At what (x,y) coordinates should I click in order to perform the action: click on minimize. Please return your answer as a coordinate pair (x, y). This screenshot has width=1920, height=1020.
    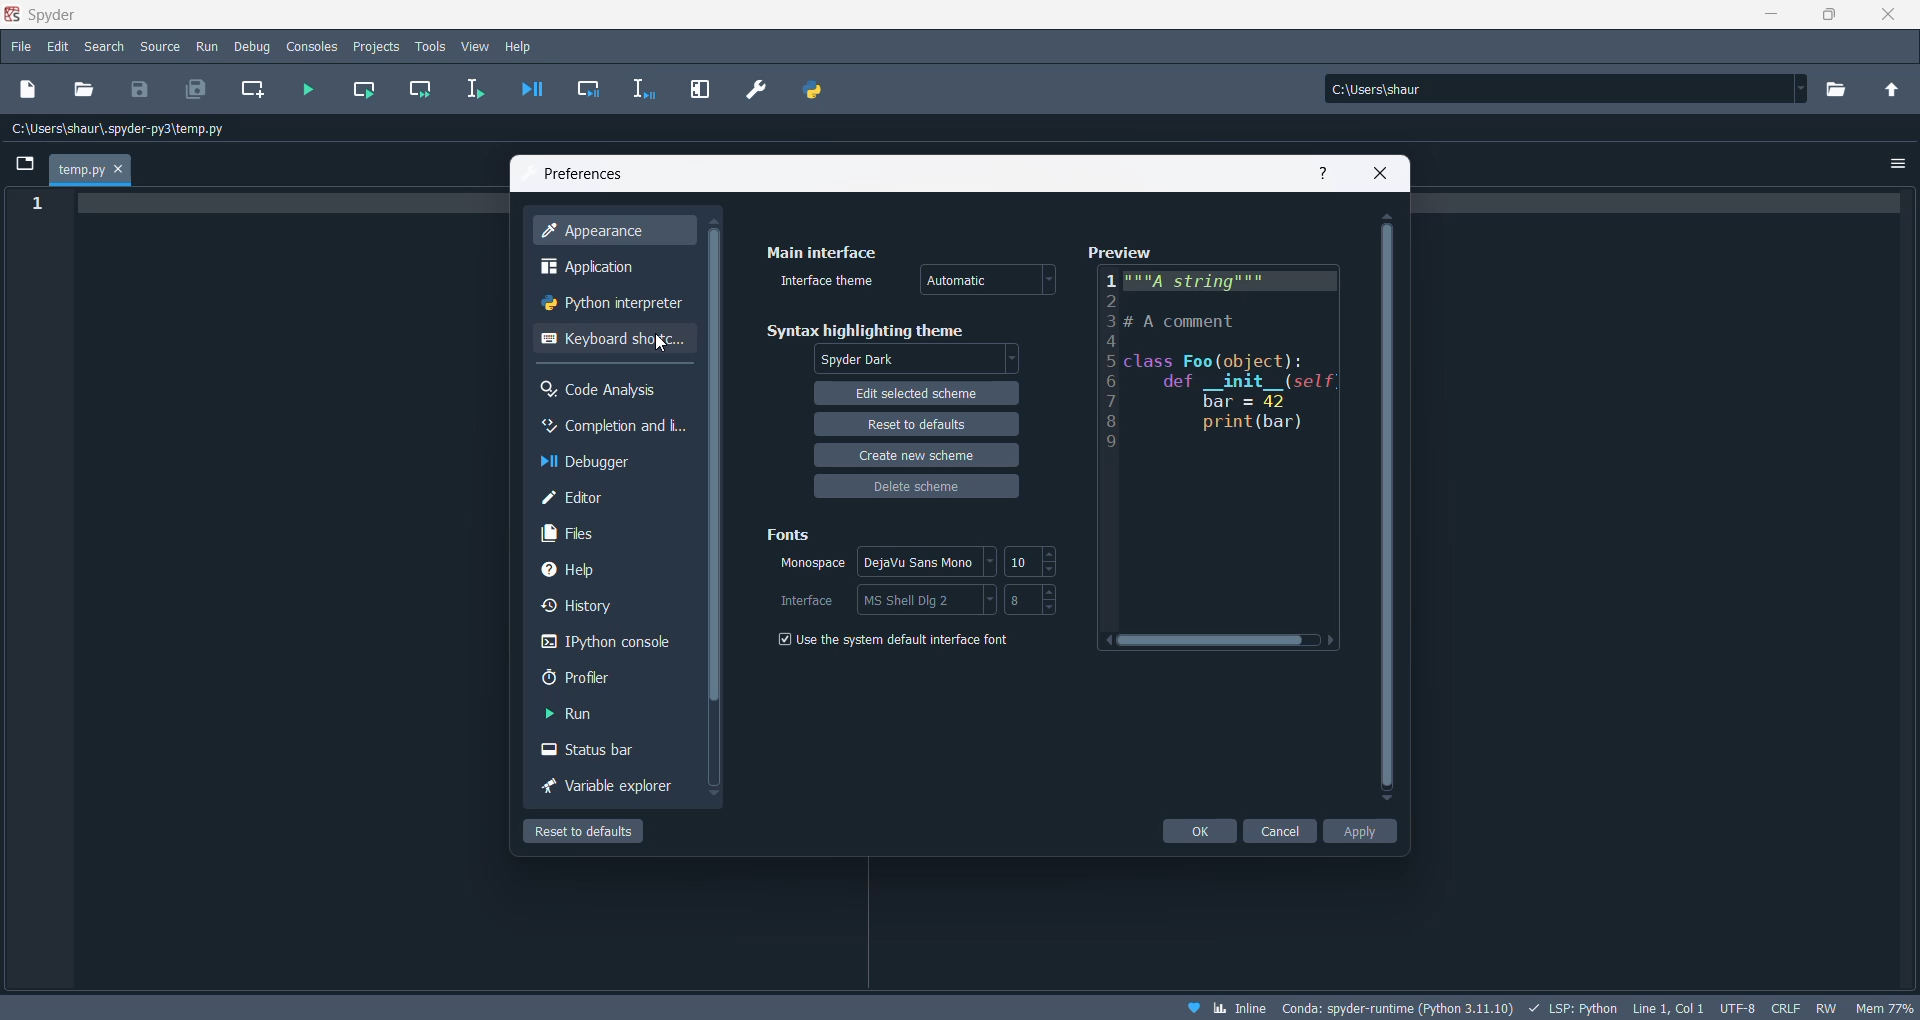
    Looking at the image, I should click on (1765, 18).